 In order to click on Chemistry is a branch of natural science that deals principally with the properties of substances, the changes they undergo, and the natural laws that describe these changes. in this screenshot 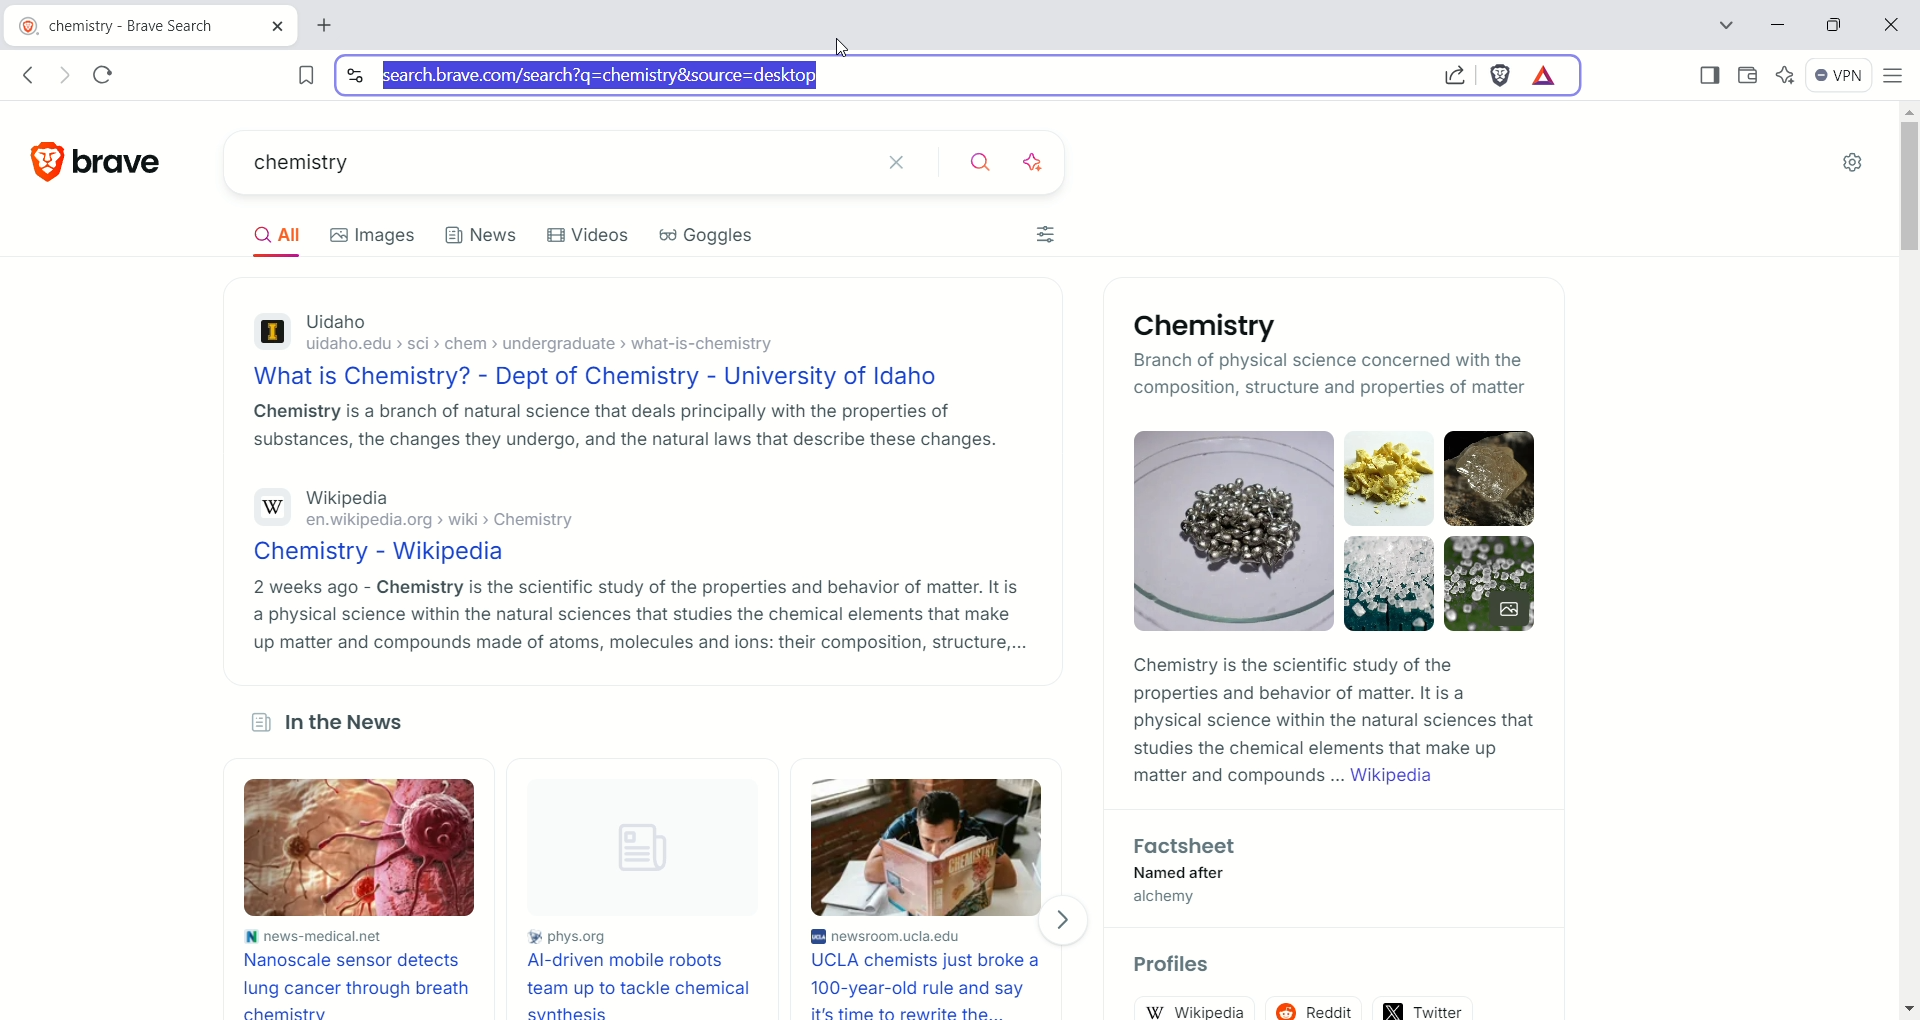, I will do `click(620, 424)`.